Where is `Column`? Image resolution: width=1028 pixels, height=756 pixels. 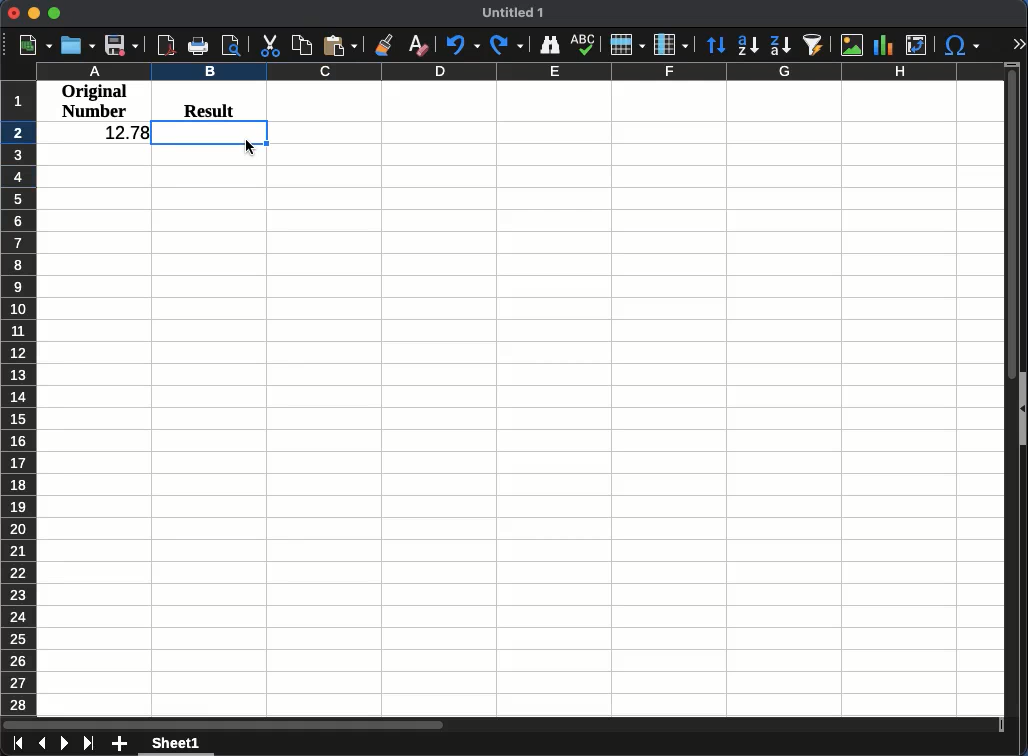
Column is located at coordinates (669, 45).